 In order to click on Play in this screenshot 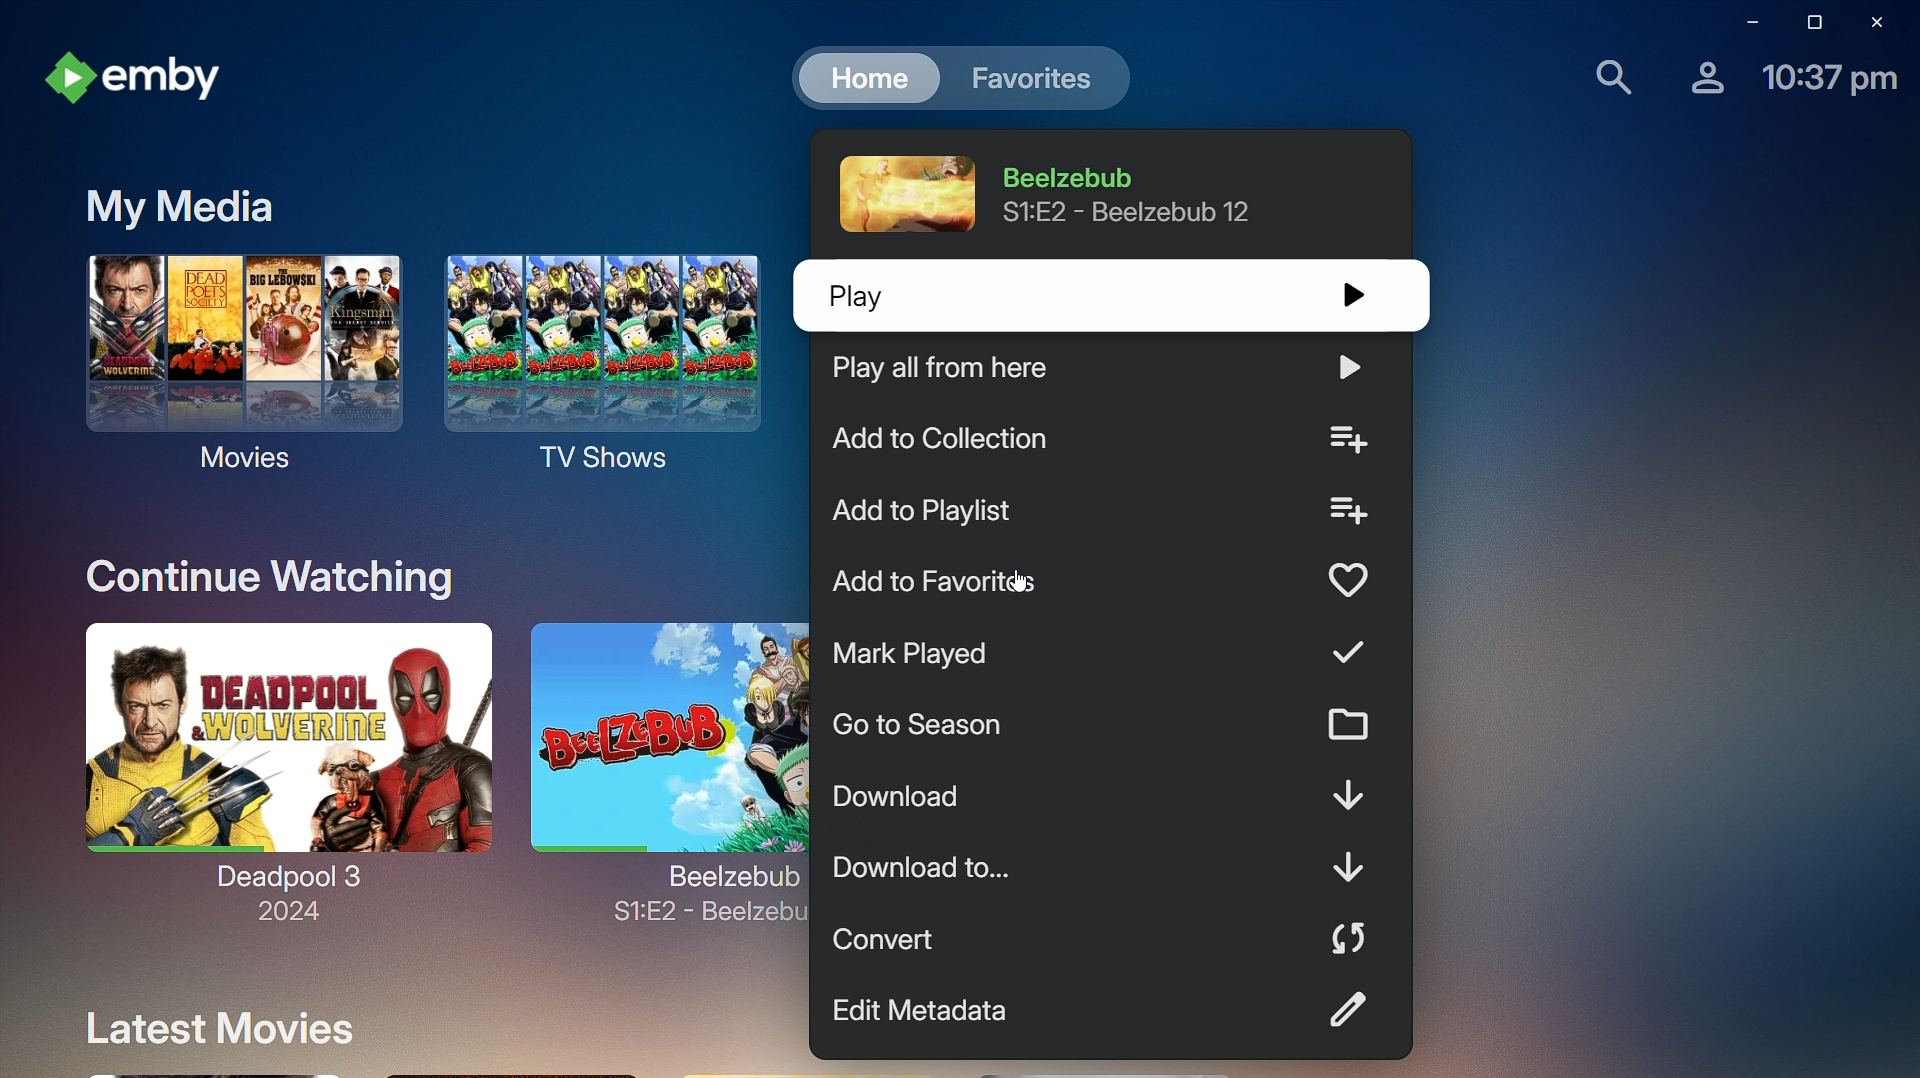, I will do `click(1099, 295)`.